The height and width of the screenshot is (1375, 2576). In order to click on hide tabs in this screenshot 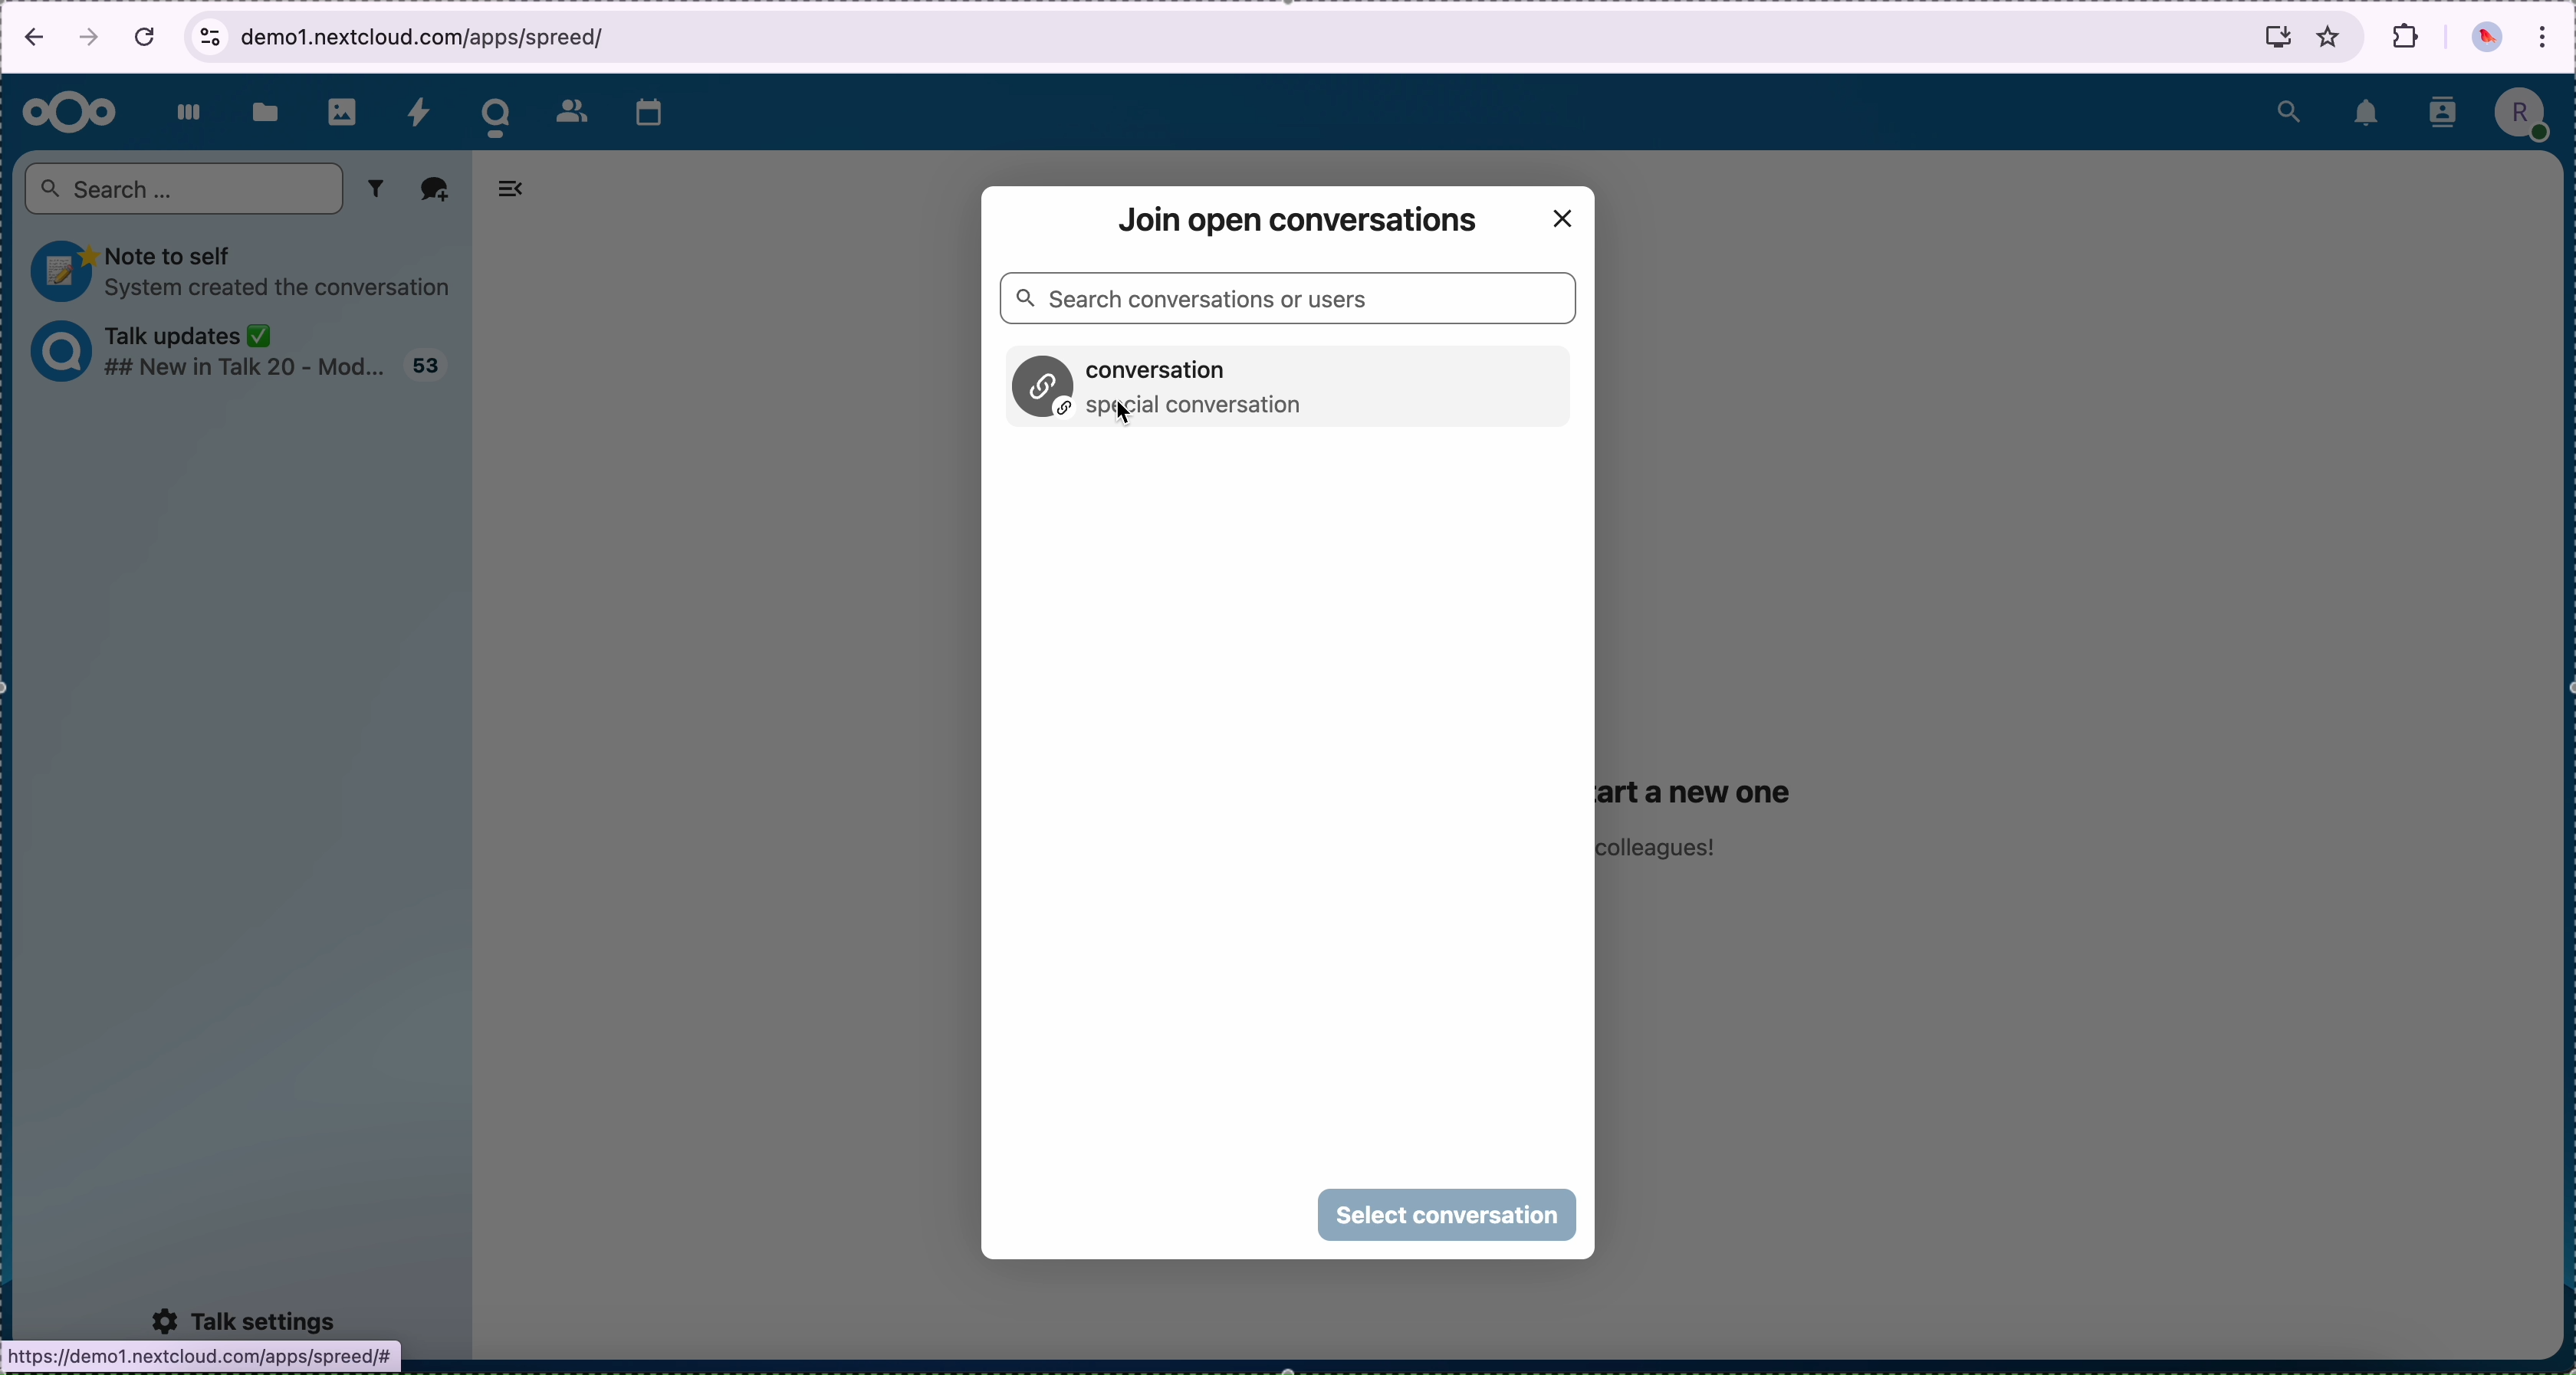, I will do `click(513, 191)`.